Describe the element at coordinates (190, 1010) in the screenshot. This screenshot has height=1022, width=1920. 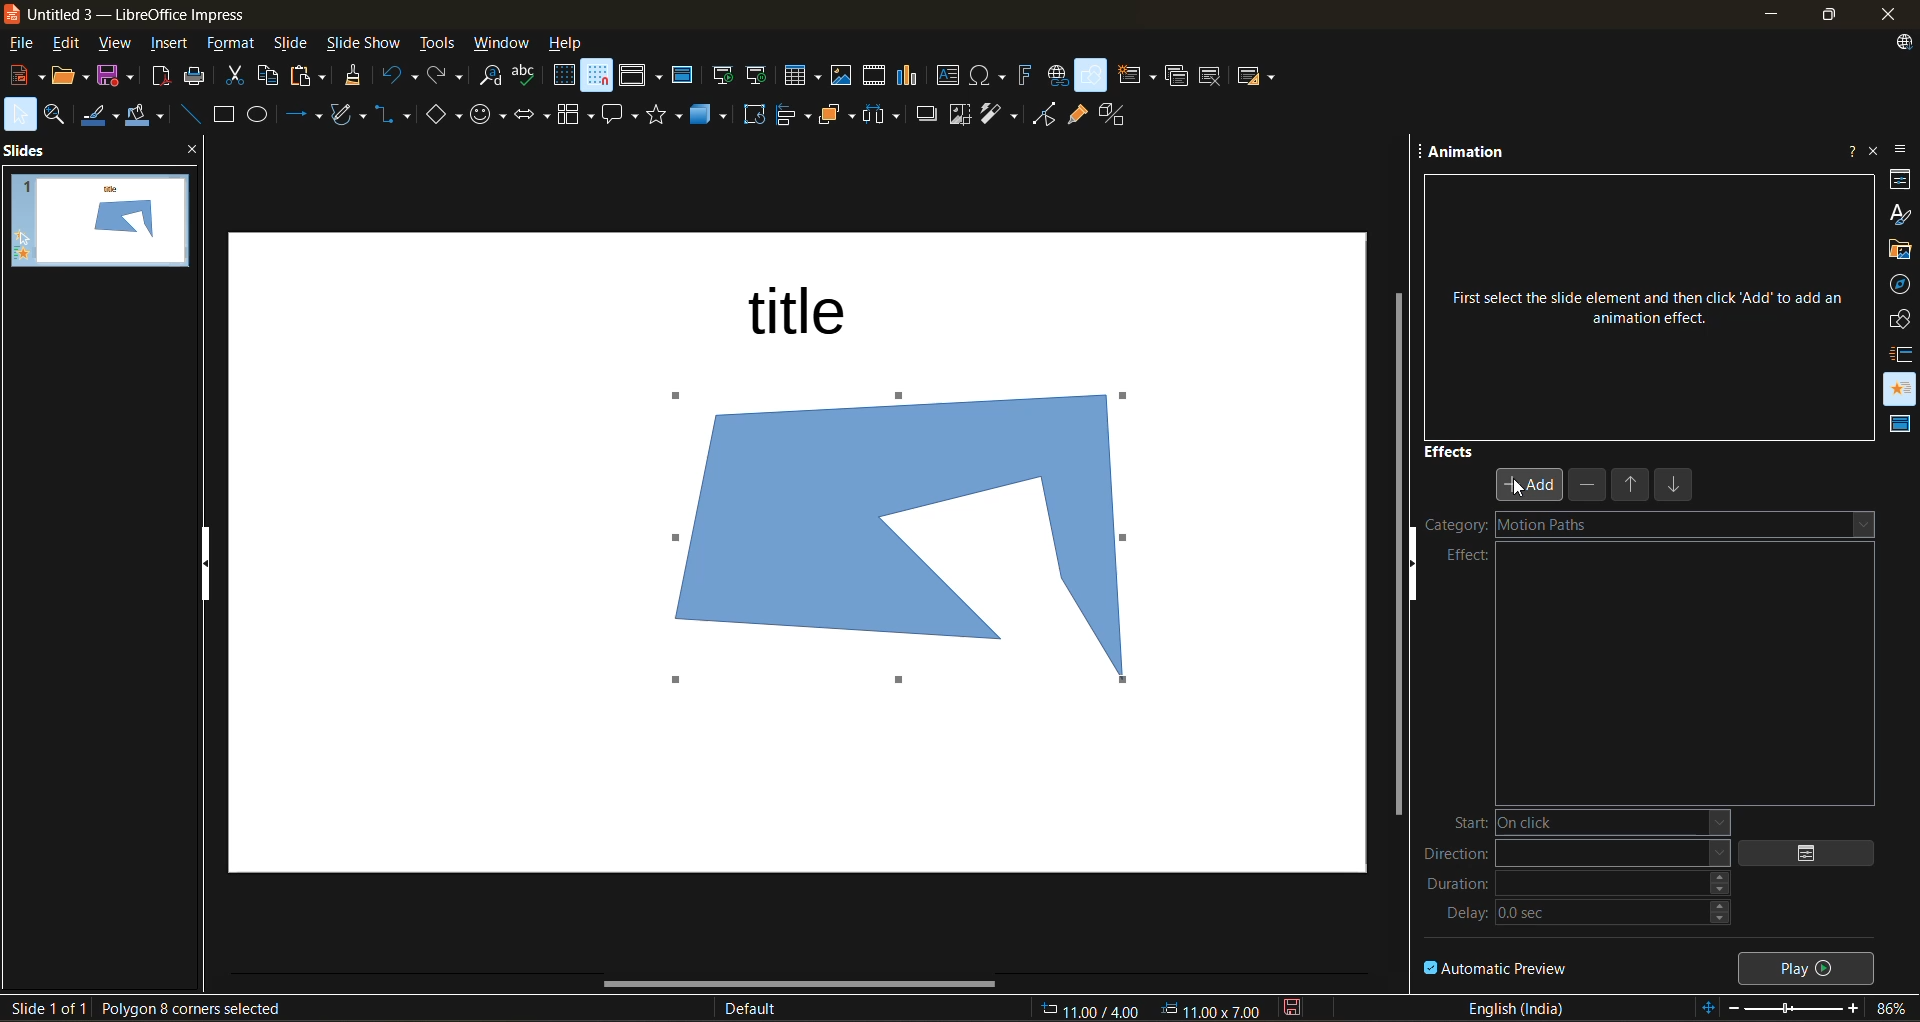
I see `selected shape details` at that location.